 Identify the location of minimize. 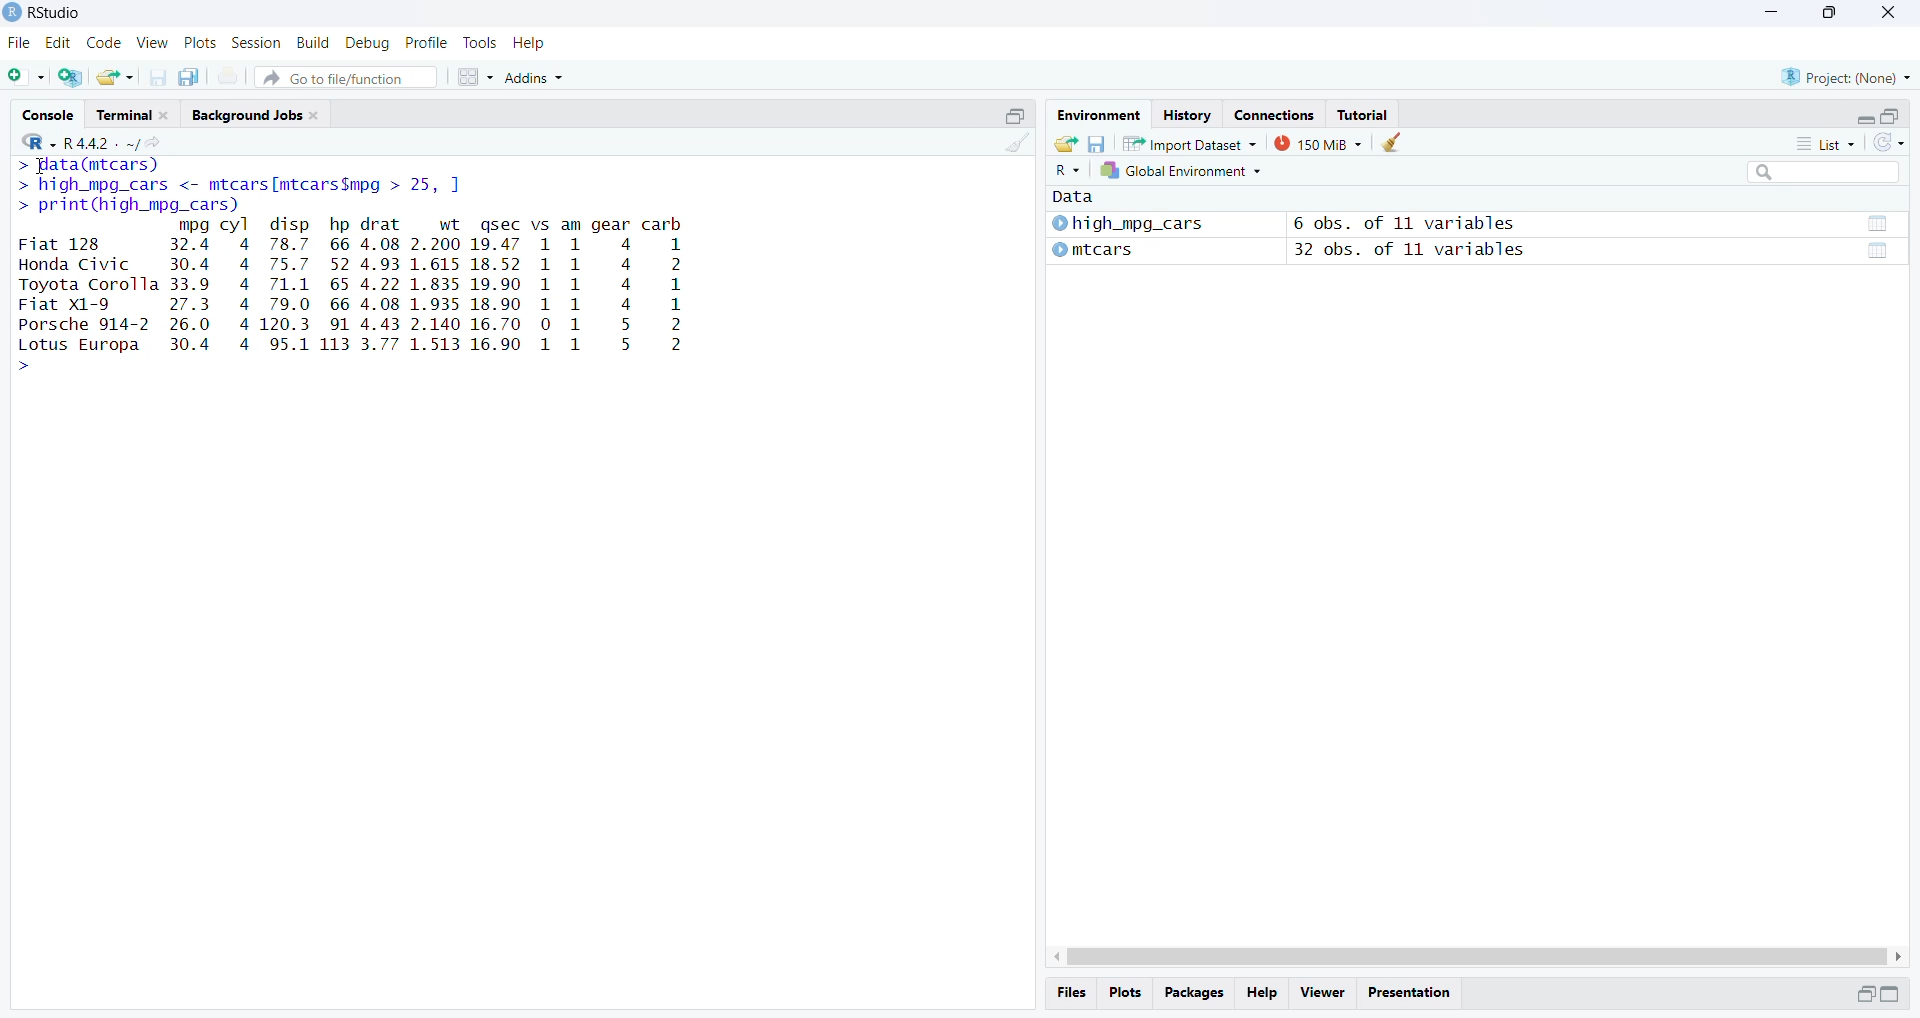
(1773, 11).